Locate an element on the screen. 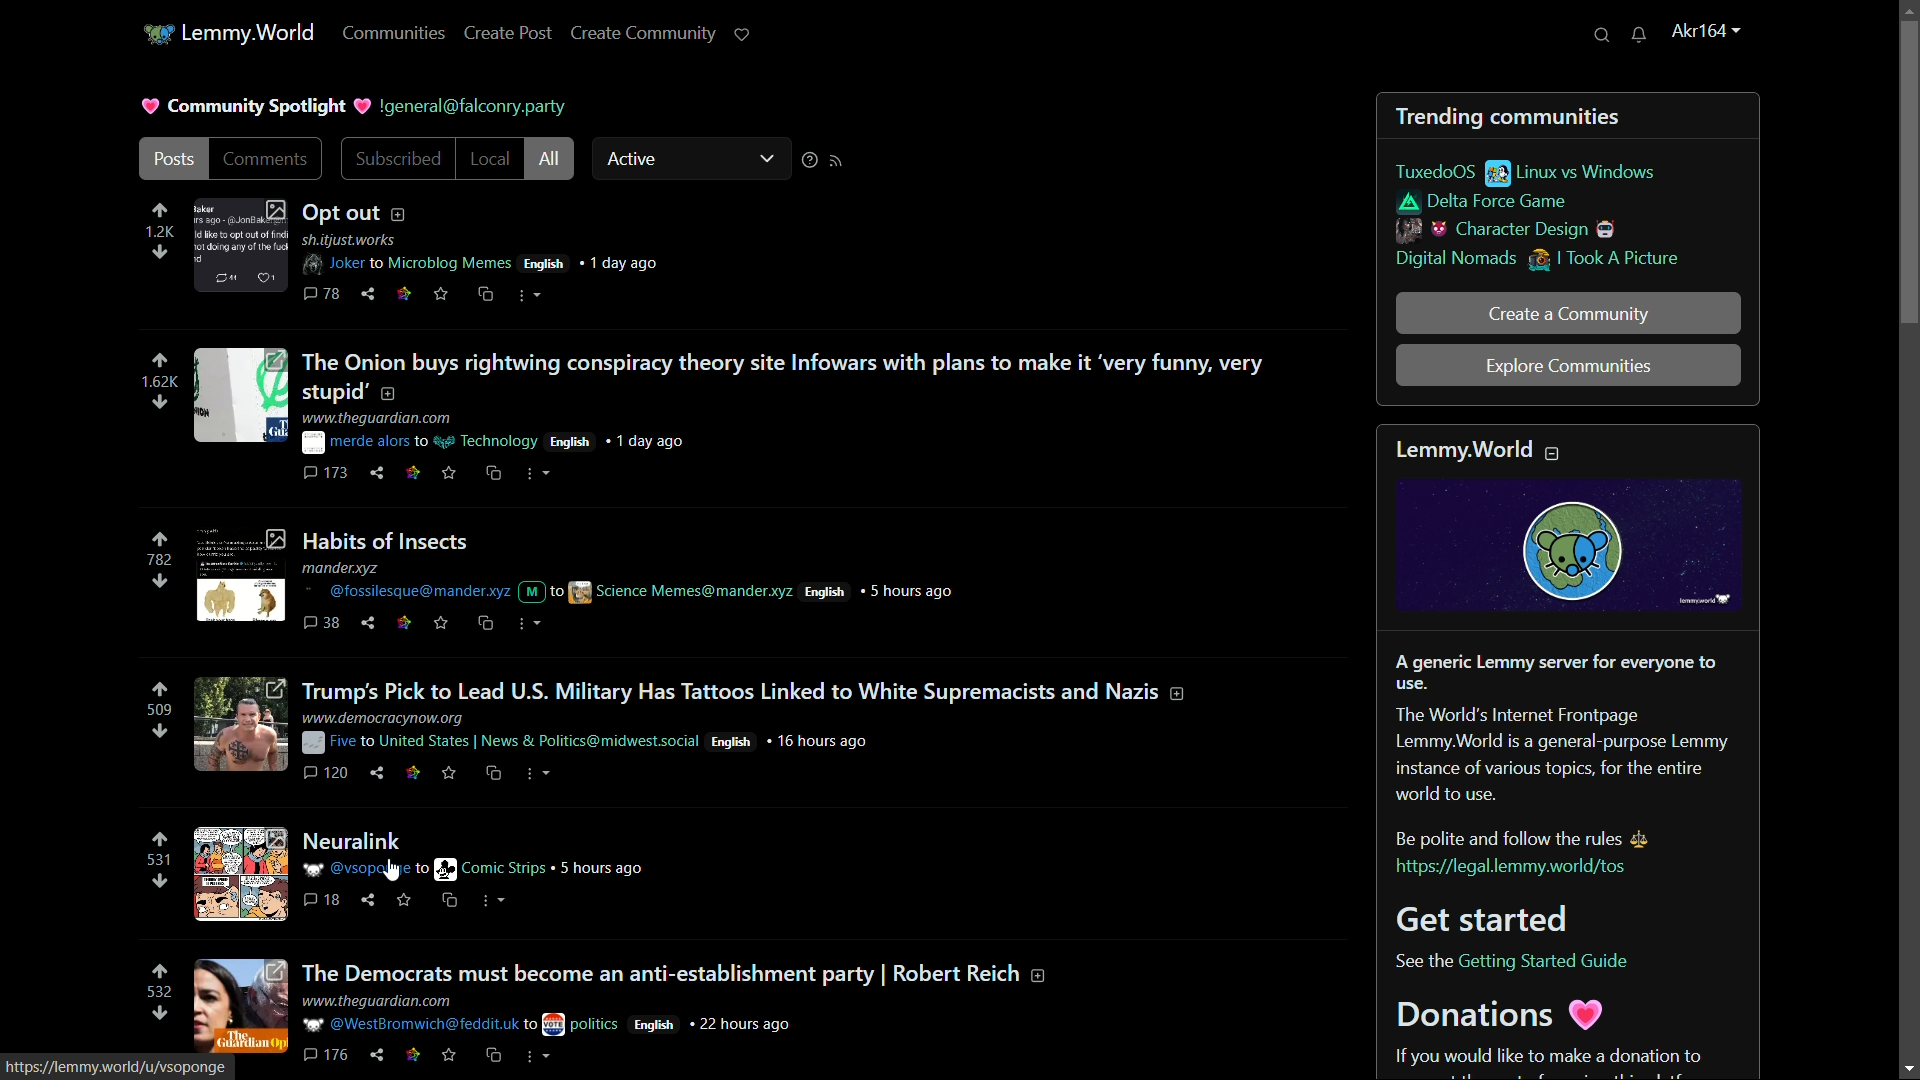  comments is located at coordinates (323, 623).